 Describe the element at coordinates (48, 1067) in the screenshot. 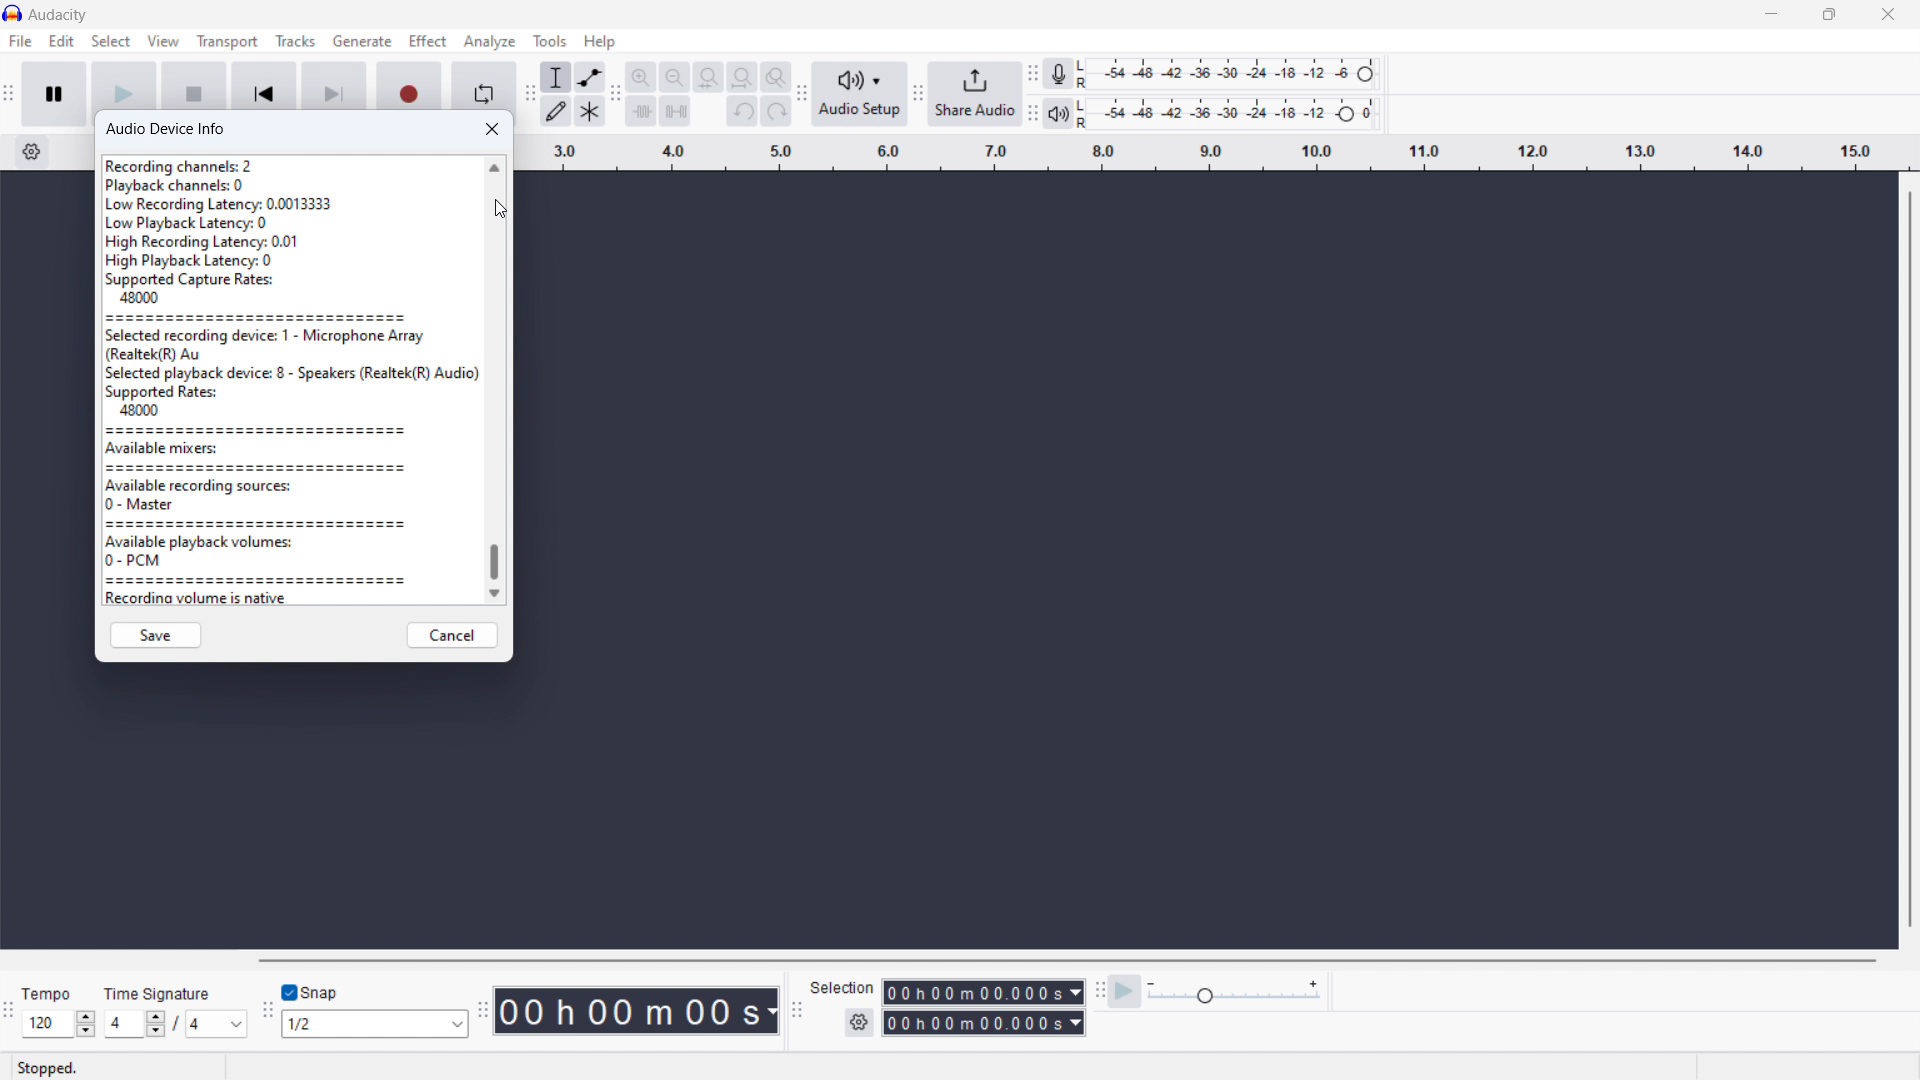

I see `Stopped` at that location.